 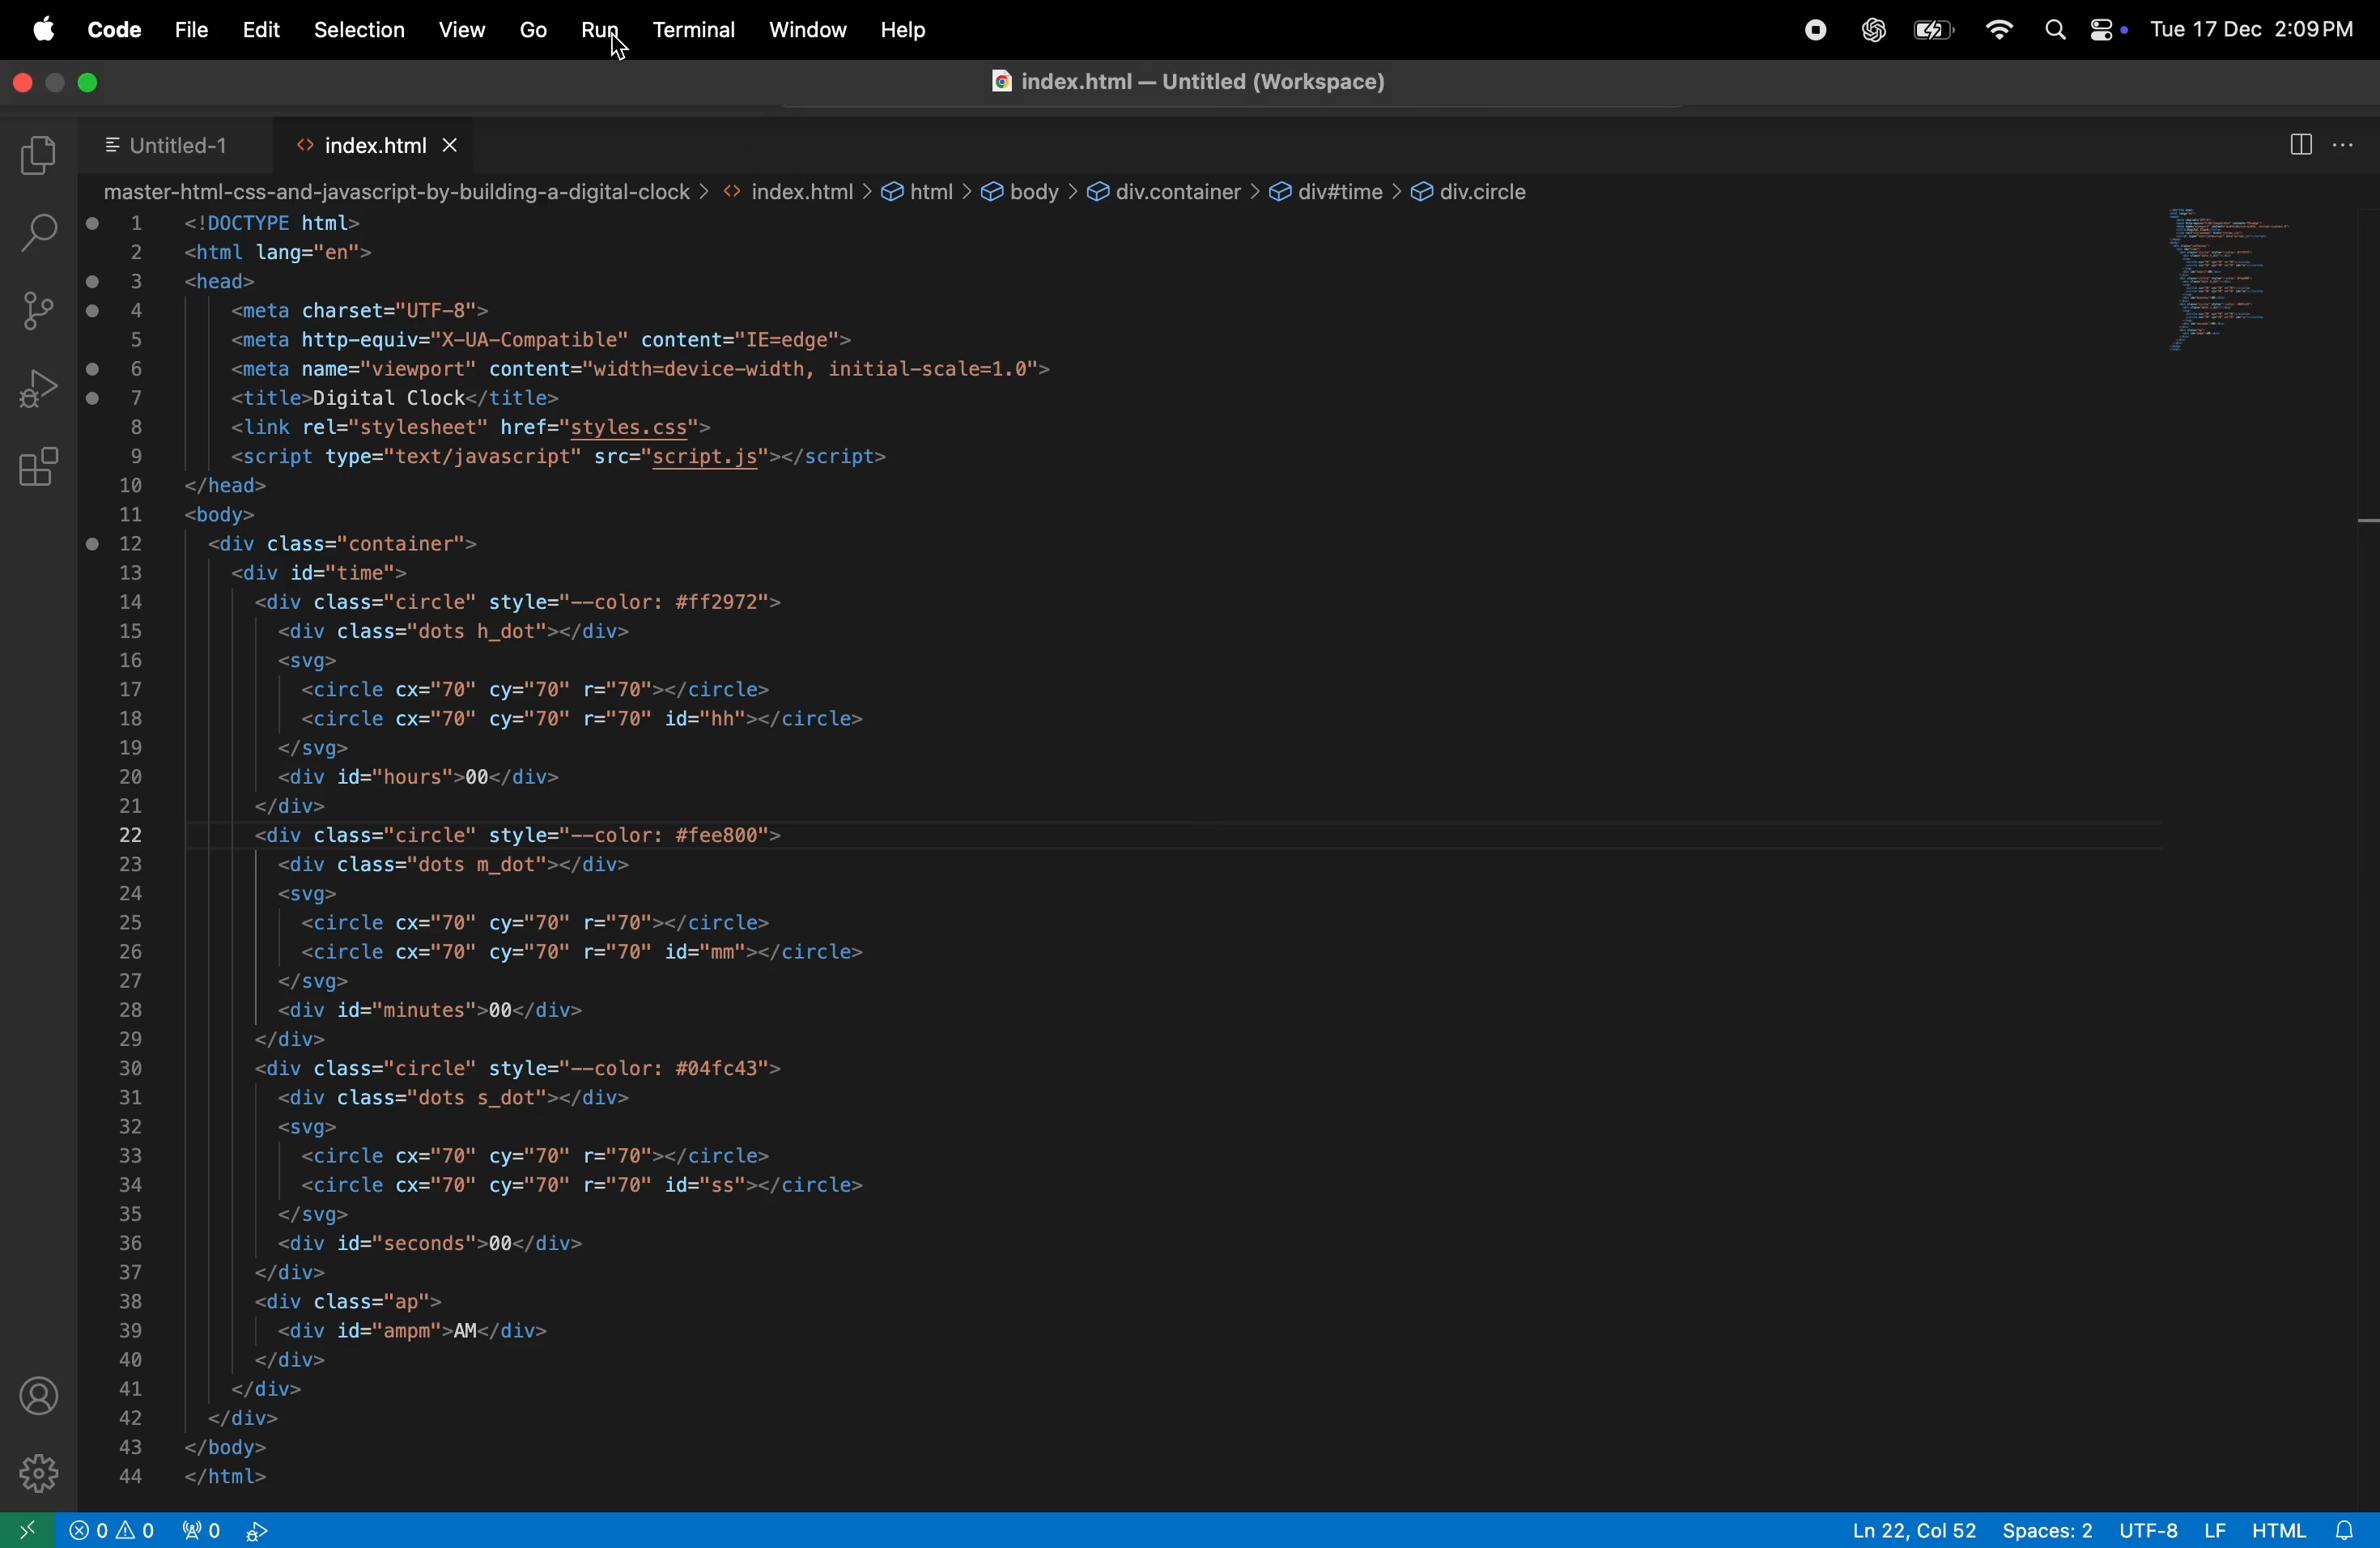 I want to click on window, so click(x=807, y=30).